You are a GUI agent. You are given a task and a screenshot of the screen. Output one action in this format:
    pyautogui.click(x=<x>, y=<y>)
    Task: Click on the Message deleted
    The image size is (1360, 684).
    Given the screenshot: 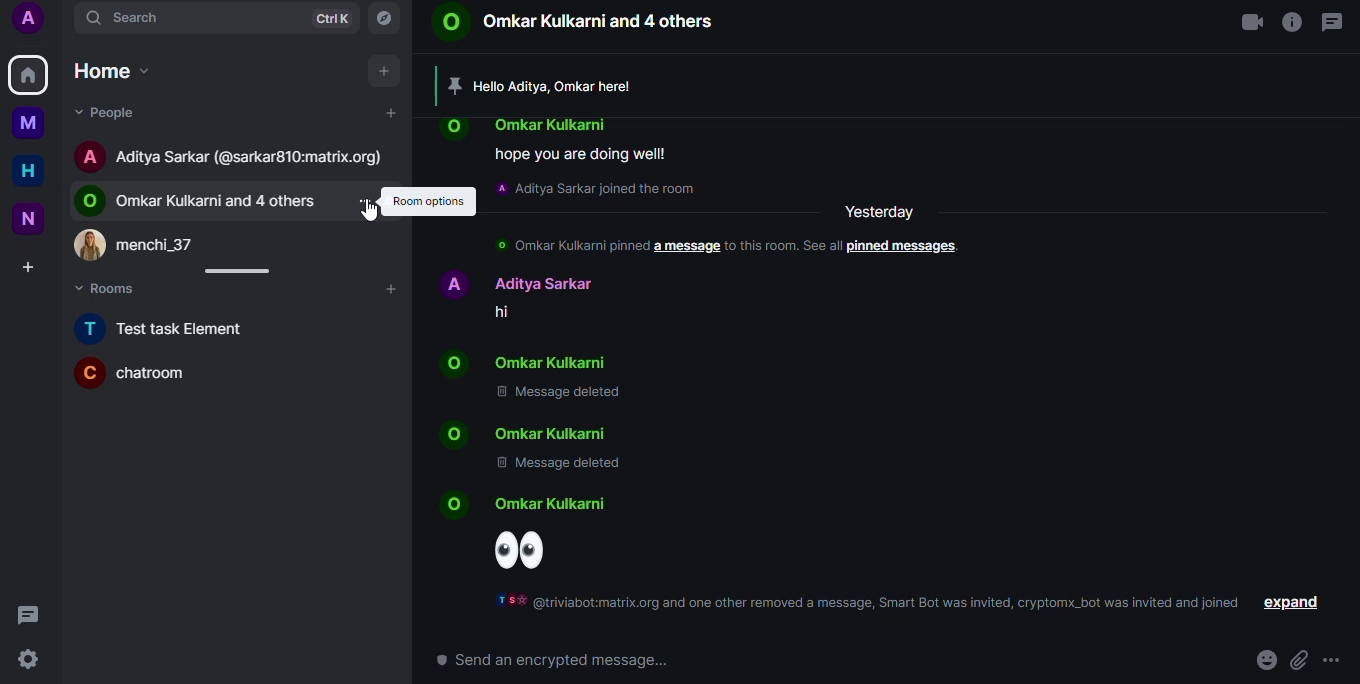 What is the action you would take?
    pyautogui.click(x=556, y=467)
    